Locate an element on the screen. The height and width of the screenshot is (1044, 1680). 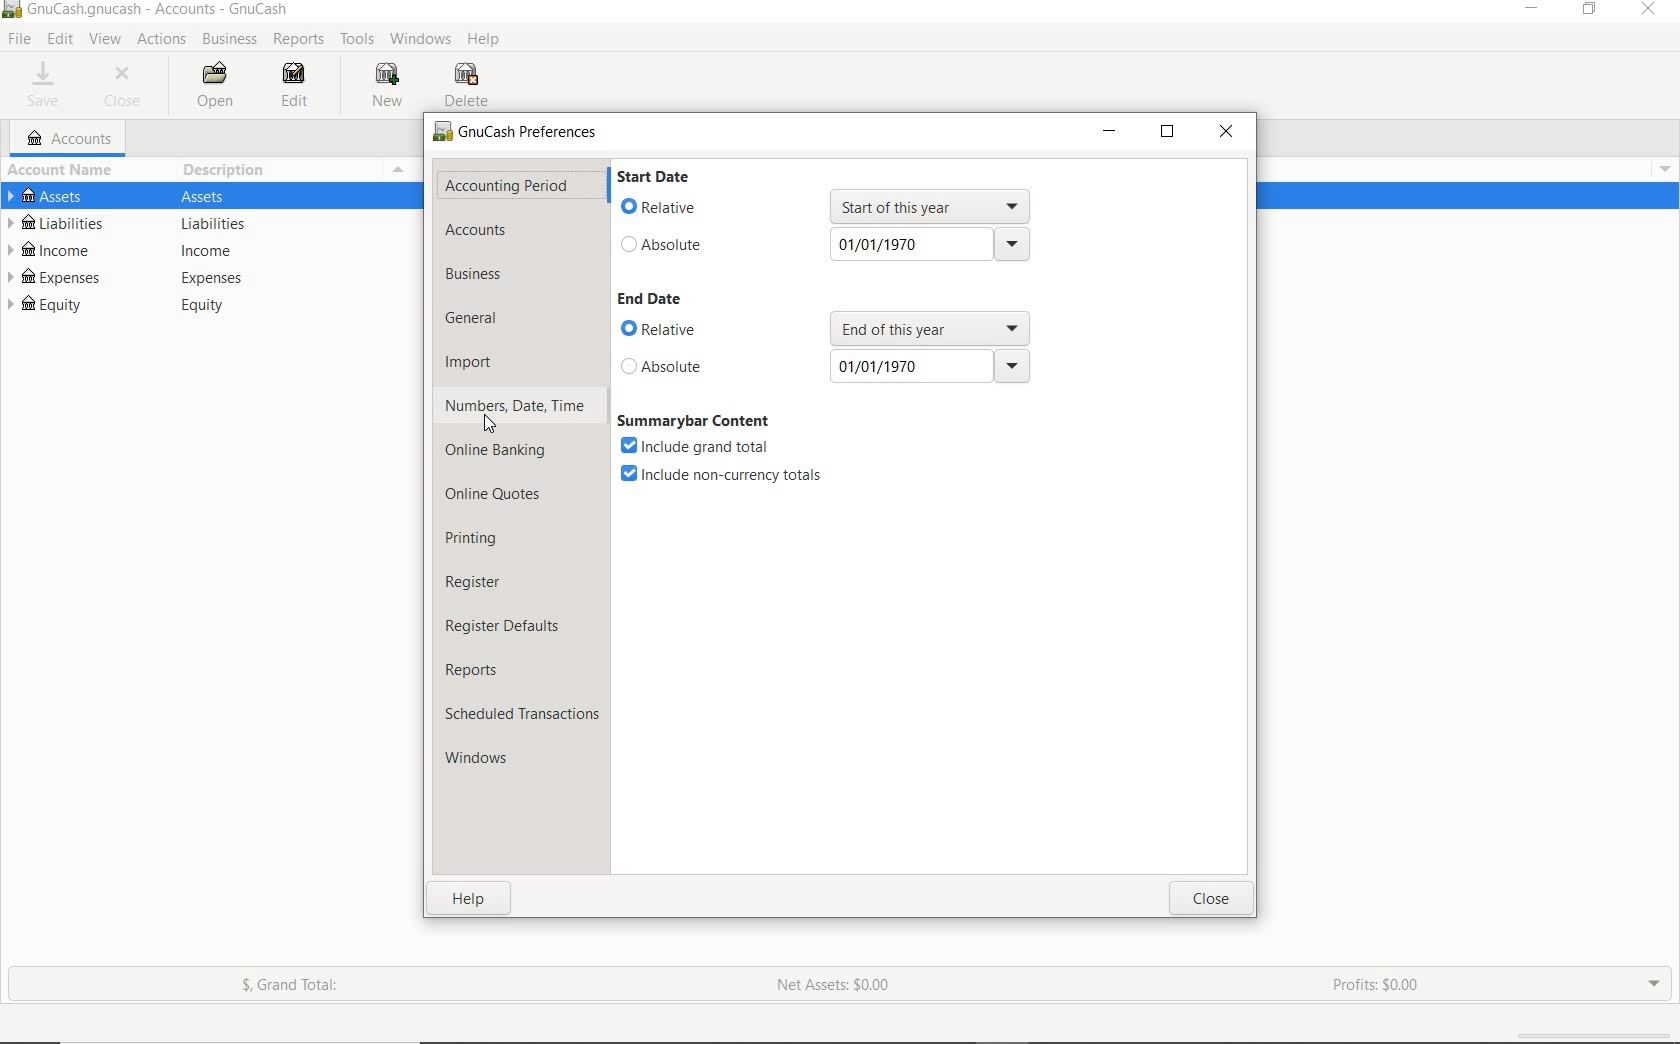
MINIMIZE is located at coordinates (1534, 11).